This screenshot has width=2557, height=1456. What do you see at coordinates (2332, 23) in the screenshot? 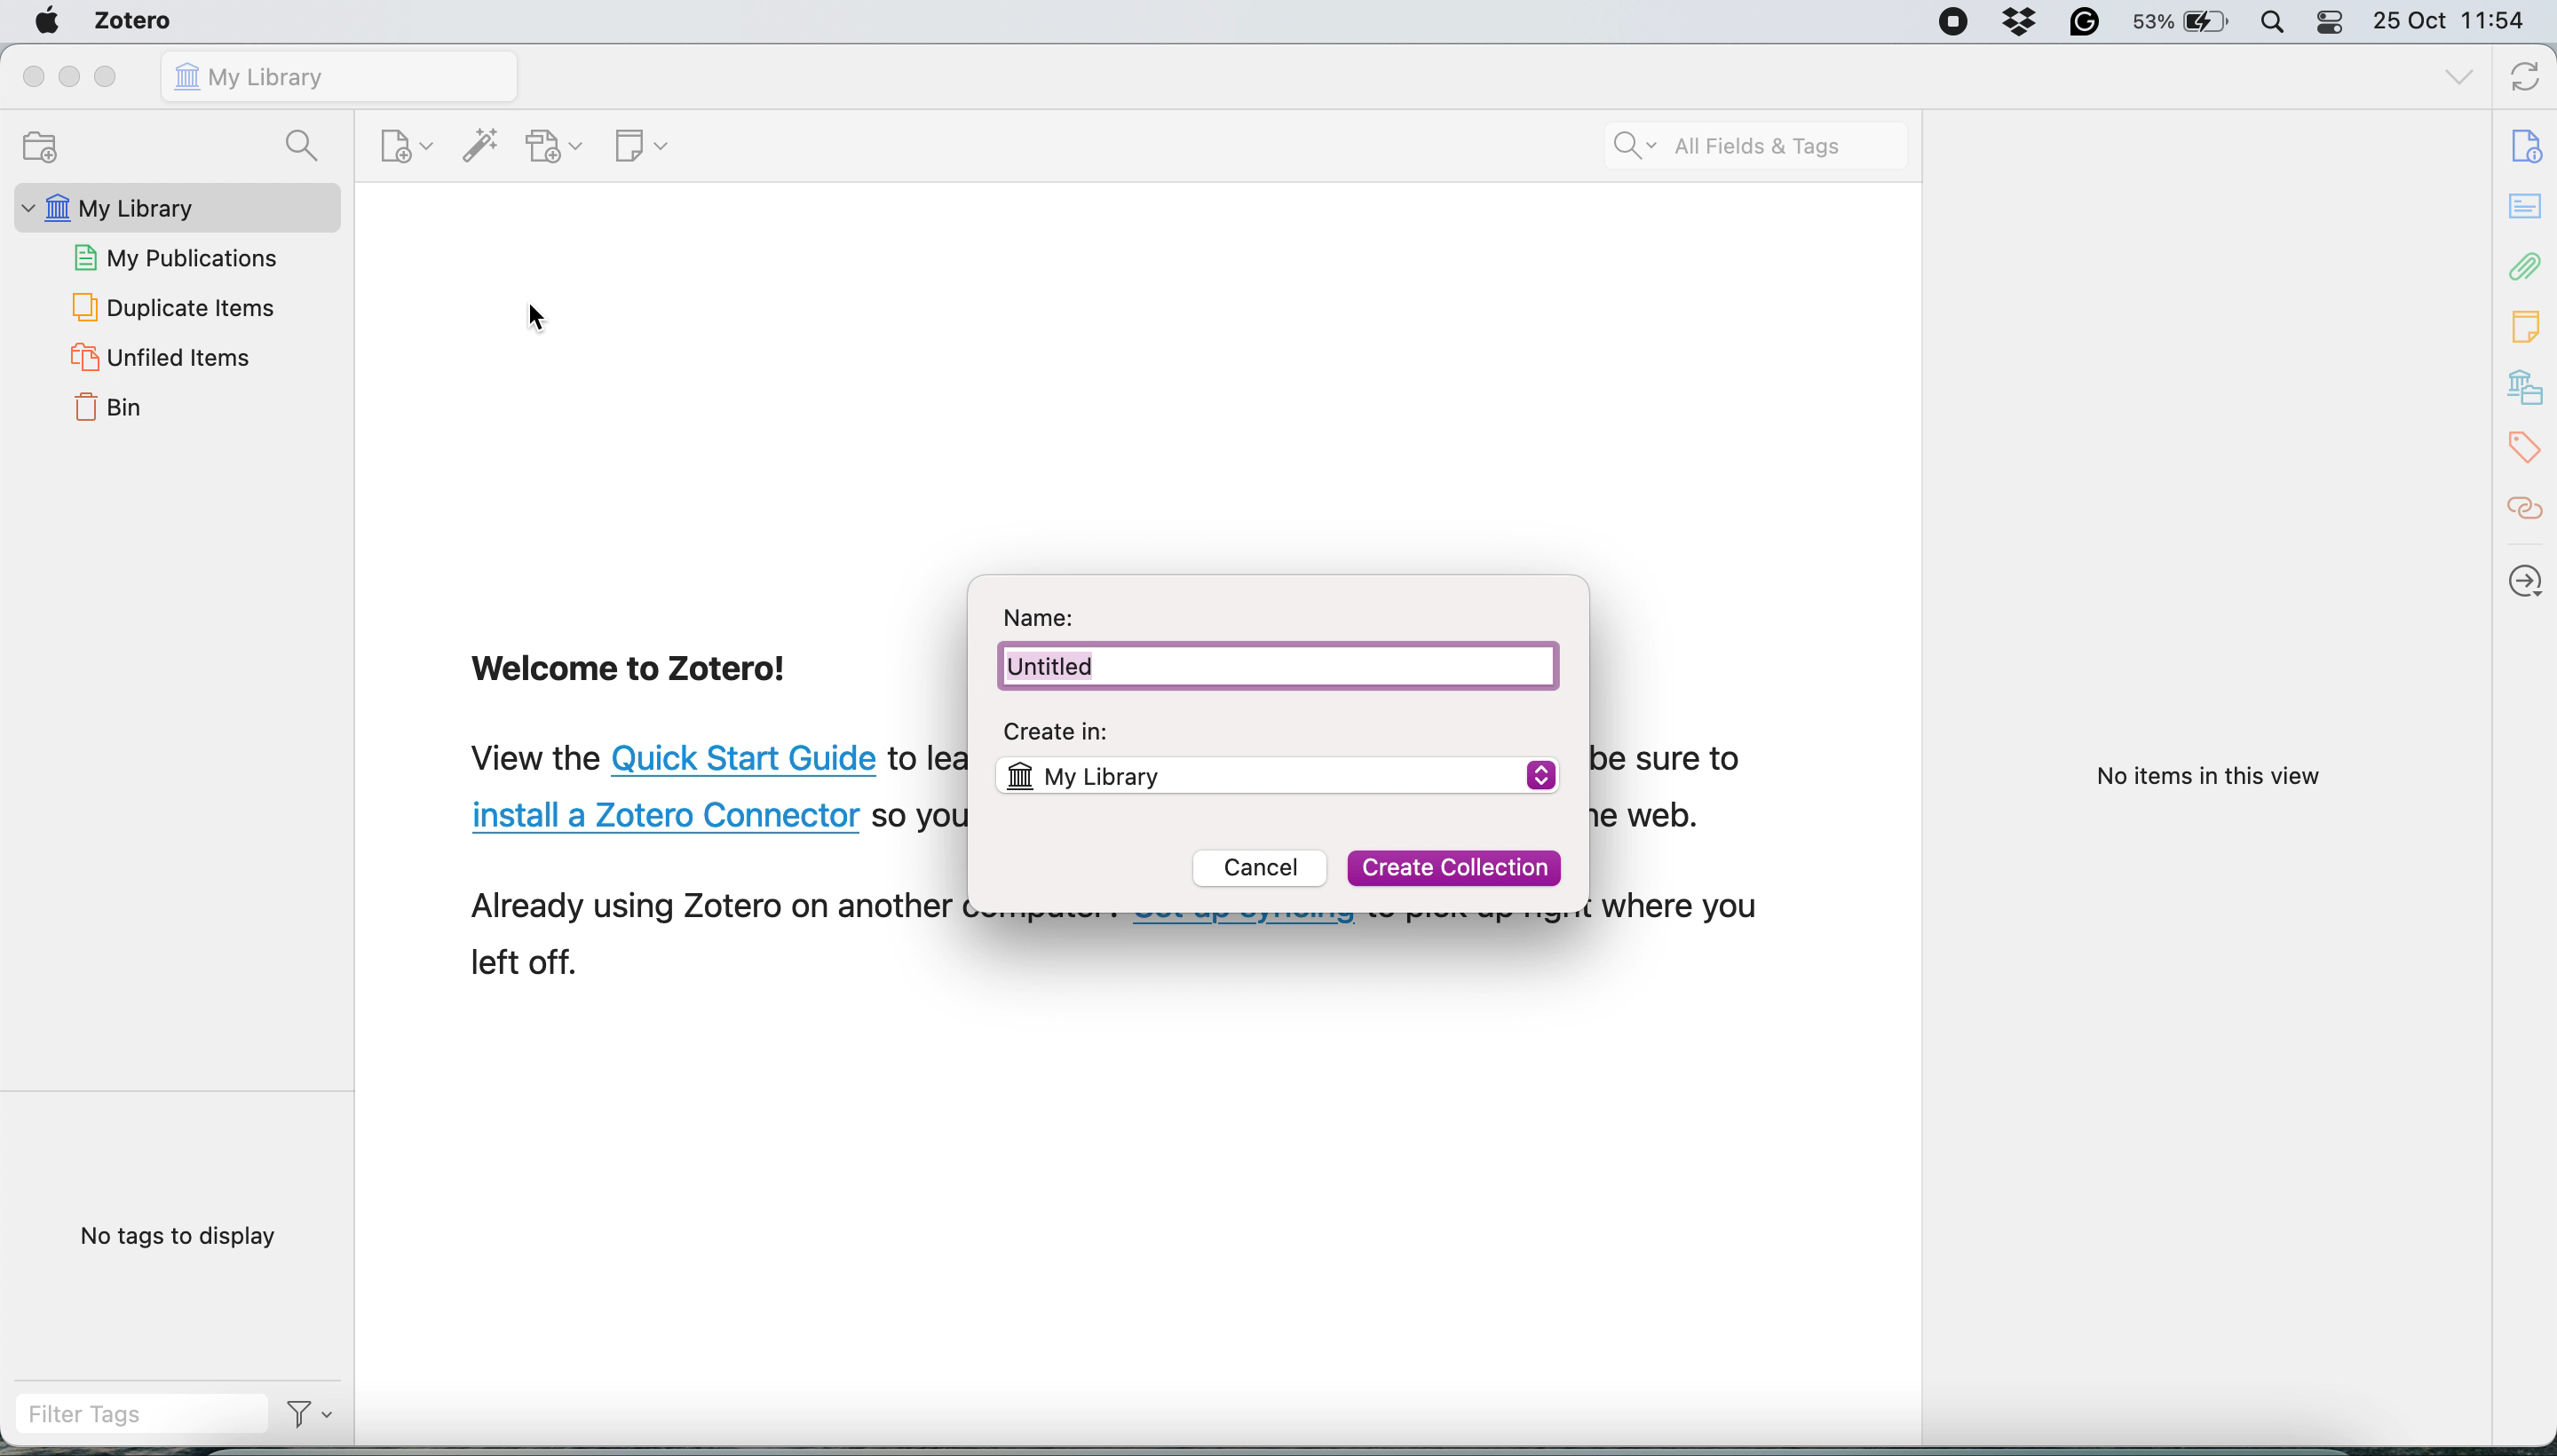
I see `control center` at bounding box center [2332, 23].